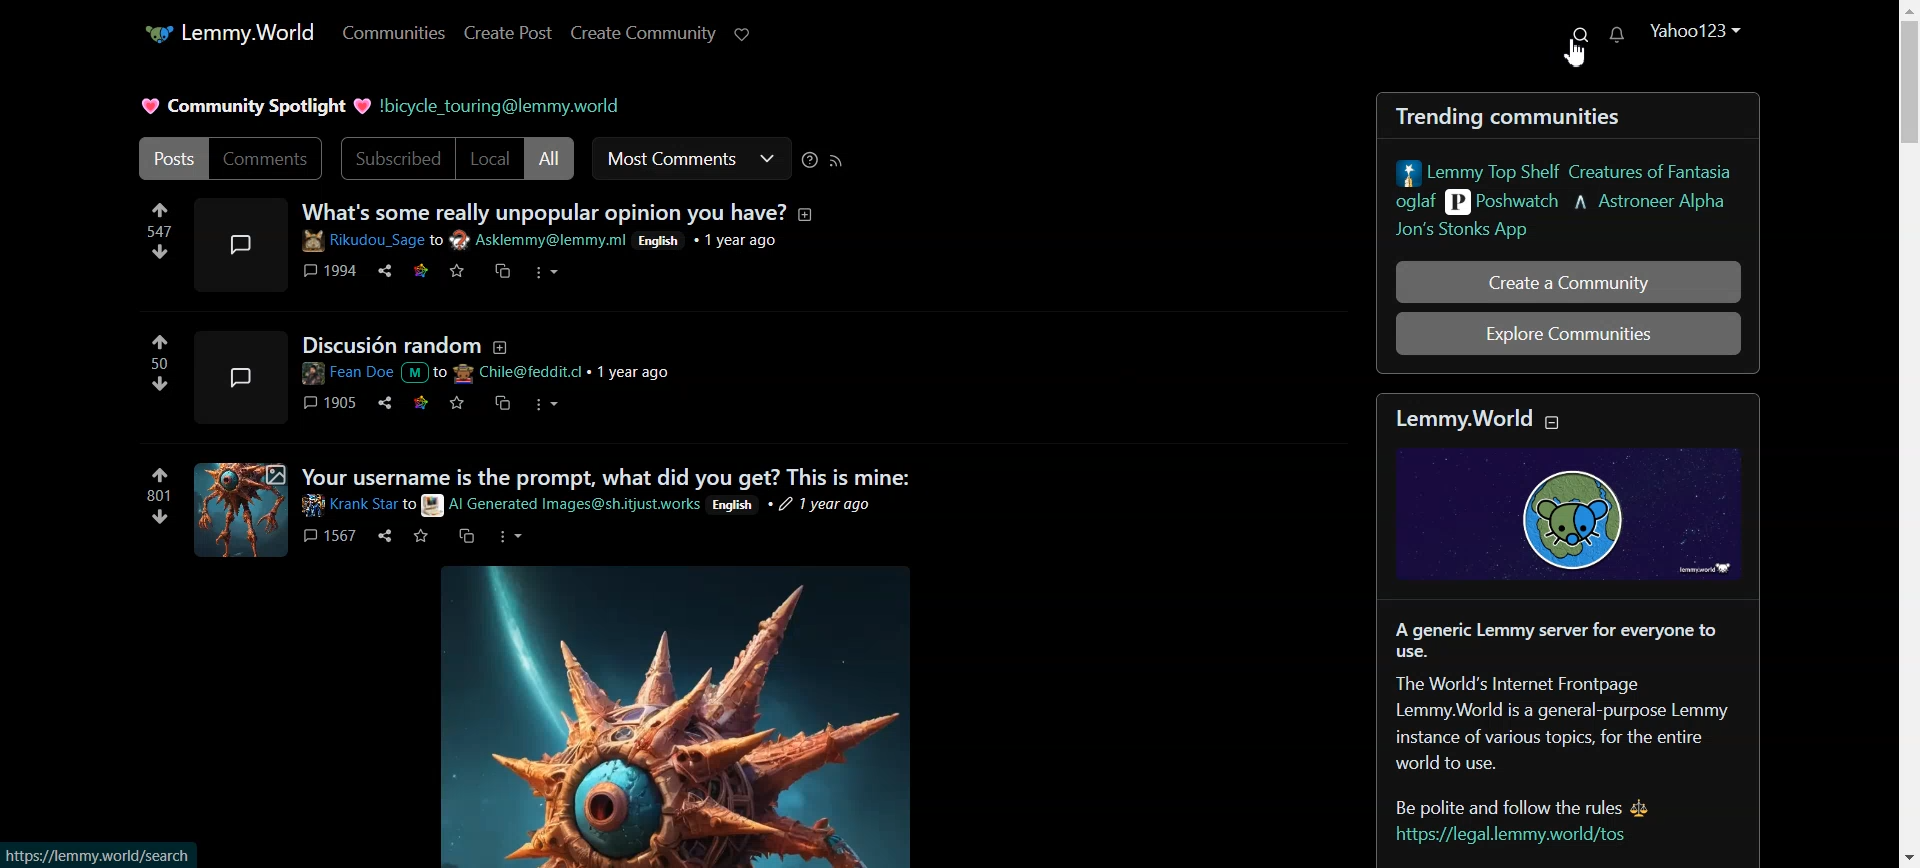 This screenshot has height=868, width=1920. I want to click on upvotes and downvotes, so click(164, 367).